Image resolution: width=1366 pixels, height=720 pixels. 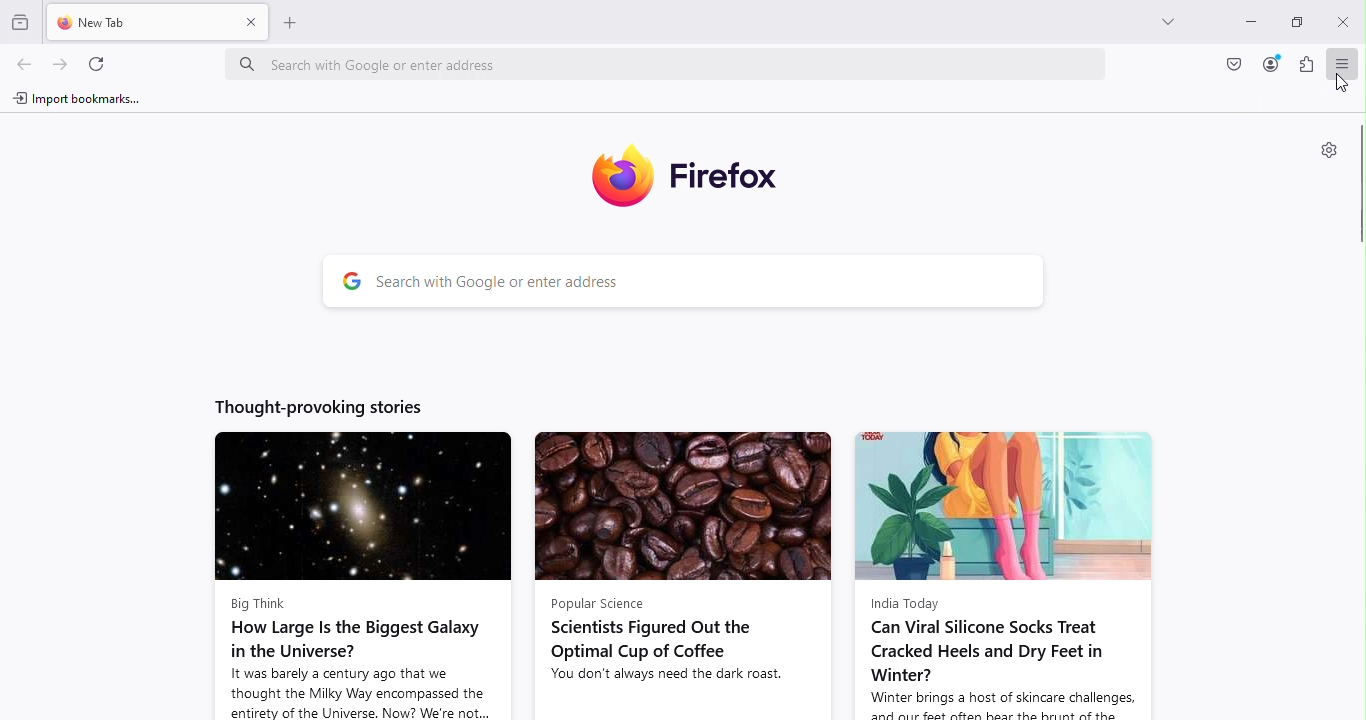 I want to click on Address bar, so click(x=668, y=65).